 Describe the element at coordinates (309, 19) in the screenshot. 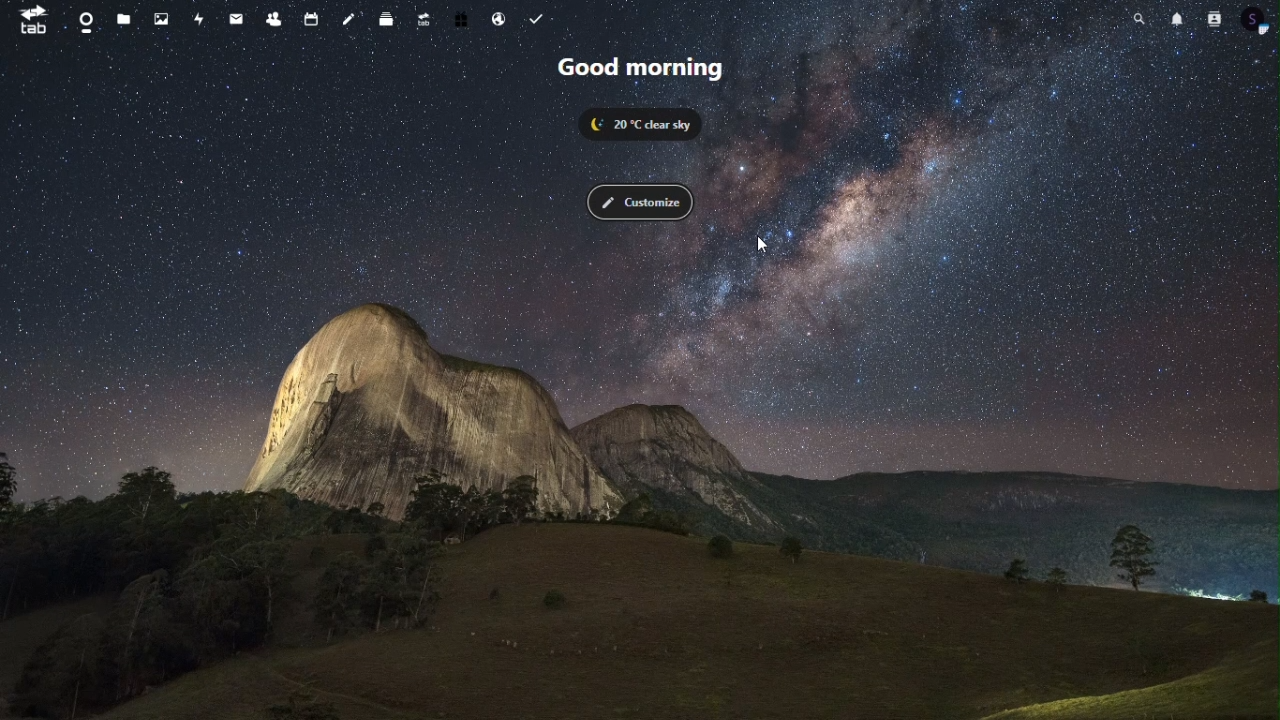

I see `calendar` at that location.